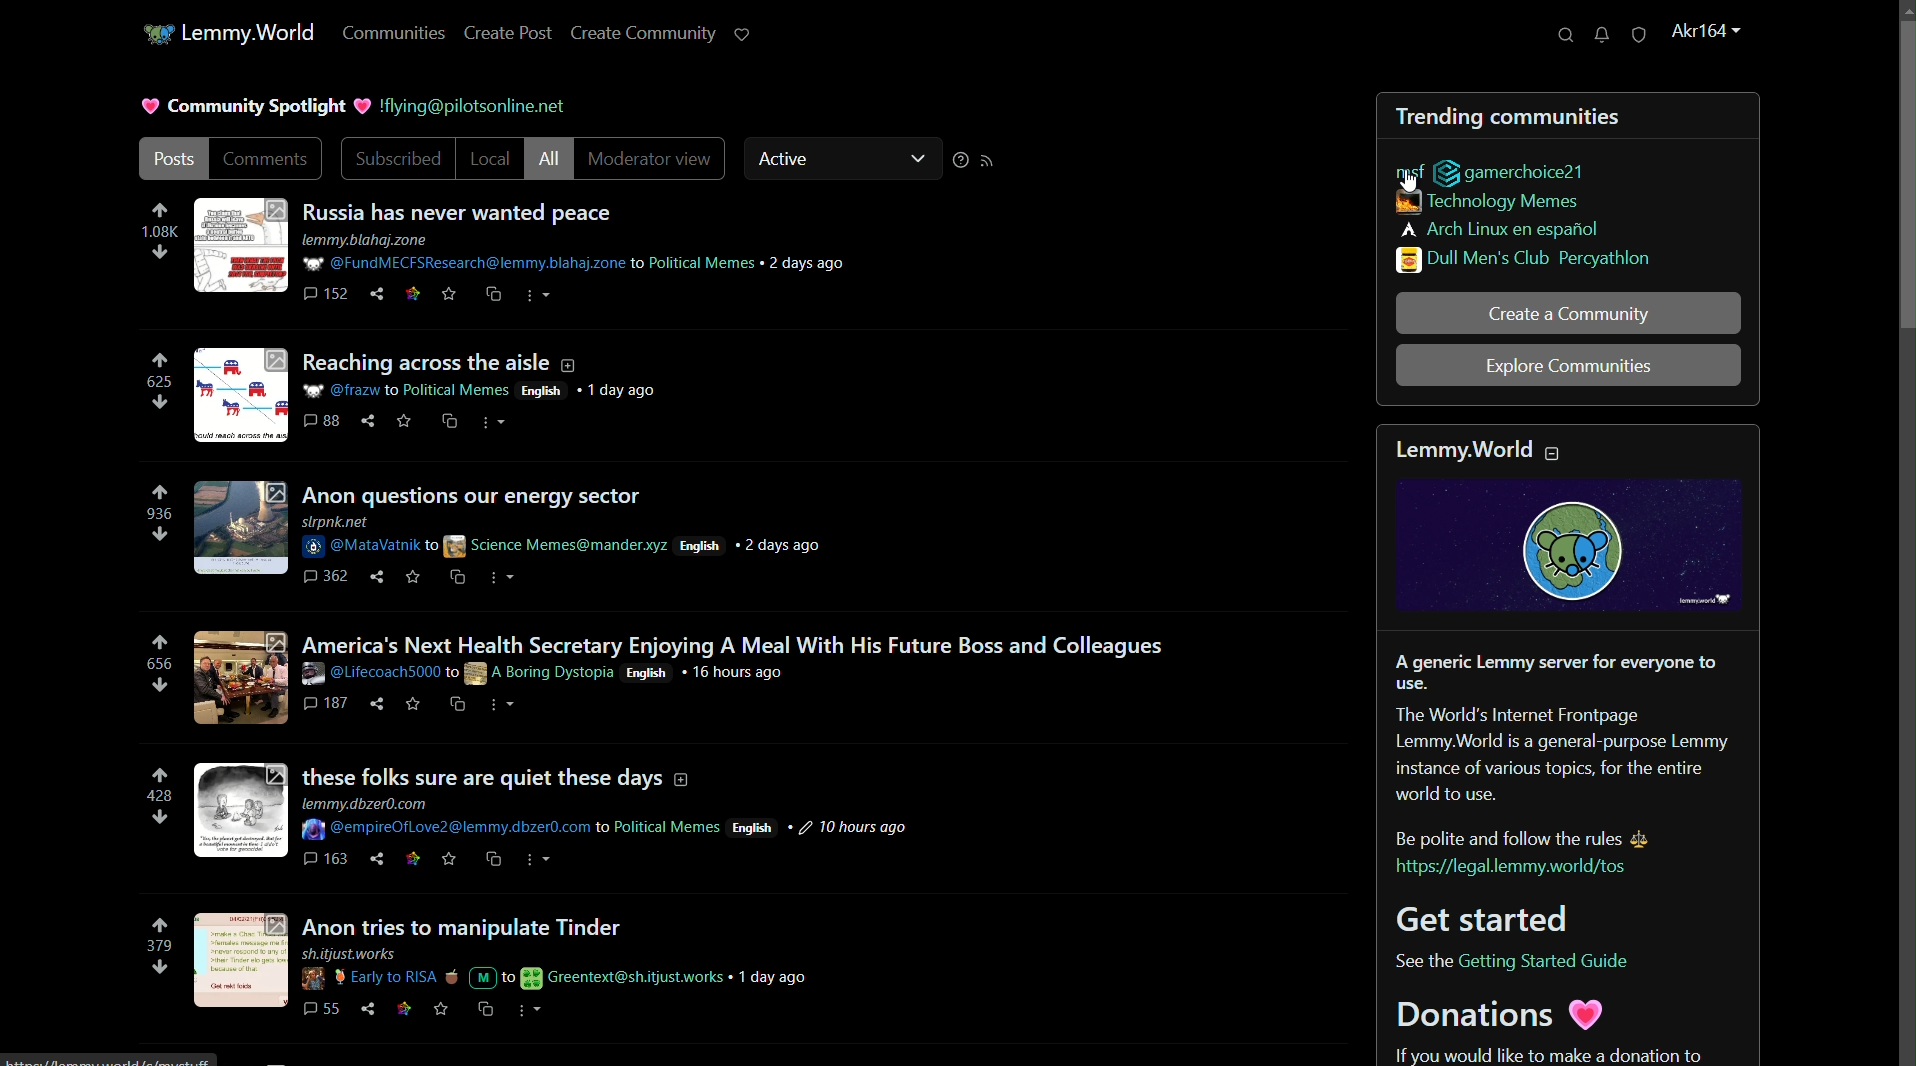  What do you see at coordinates (373, 292) in the screenshot?
I see `share` at bounding box center [373, 292].